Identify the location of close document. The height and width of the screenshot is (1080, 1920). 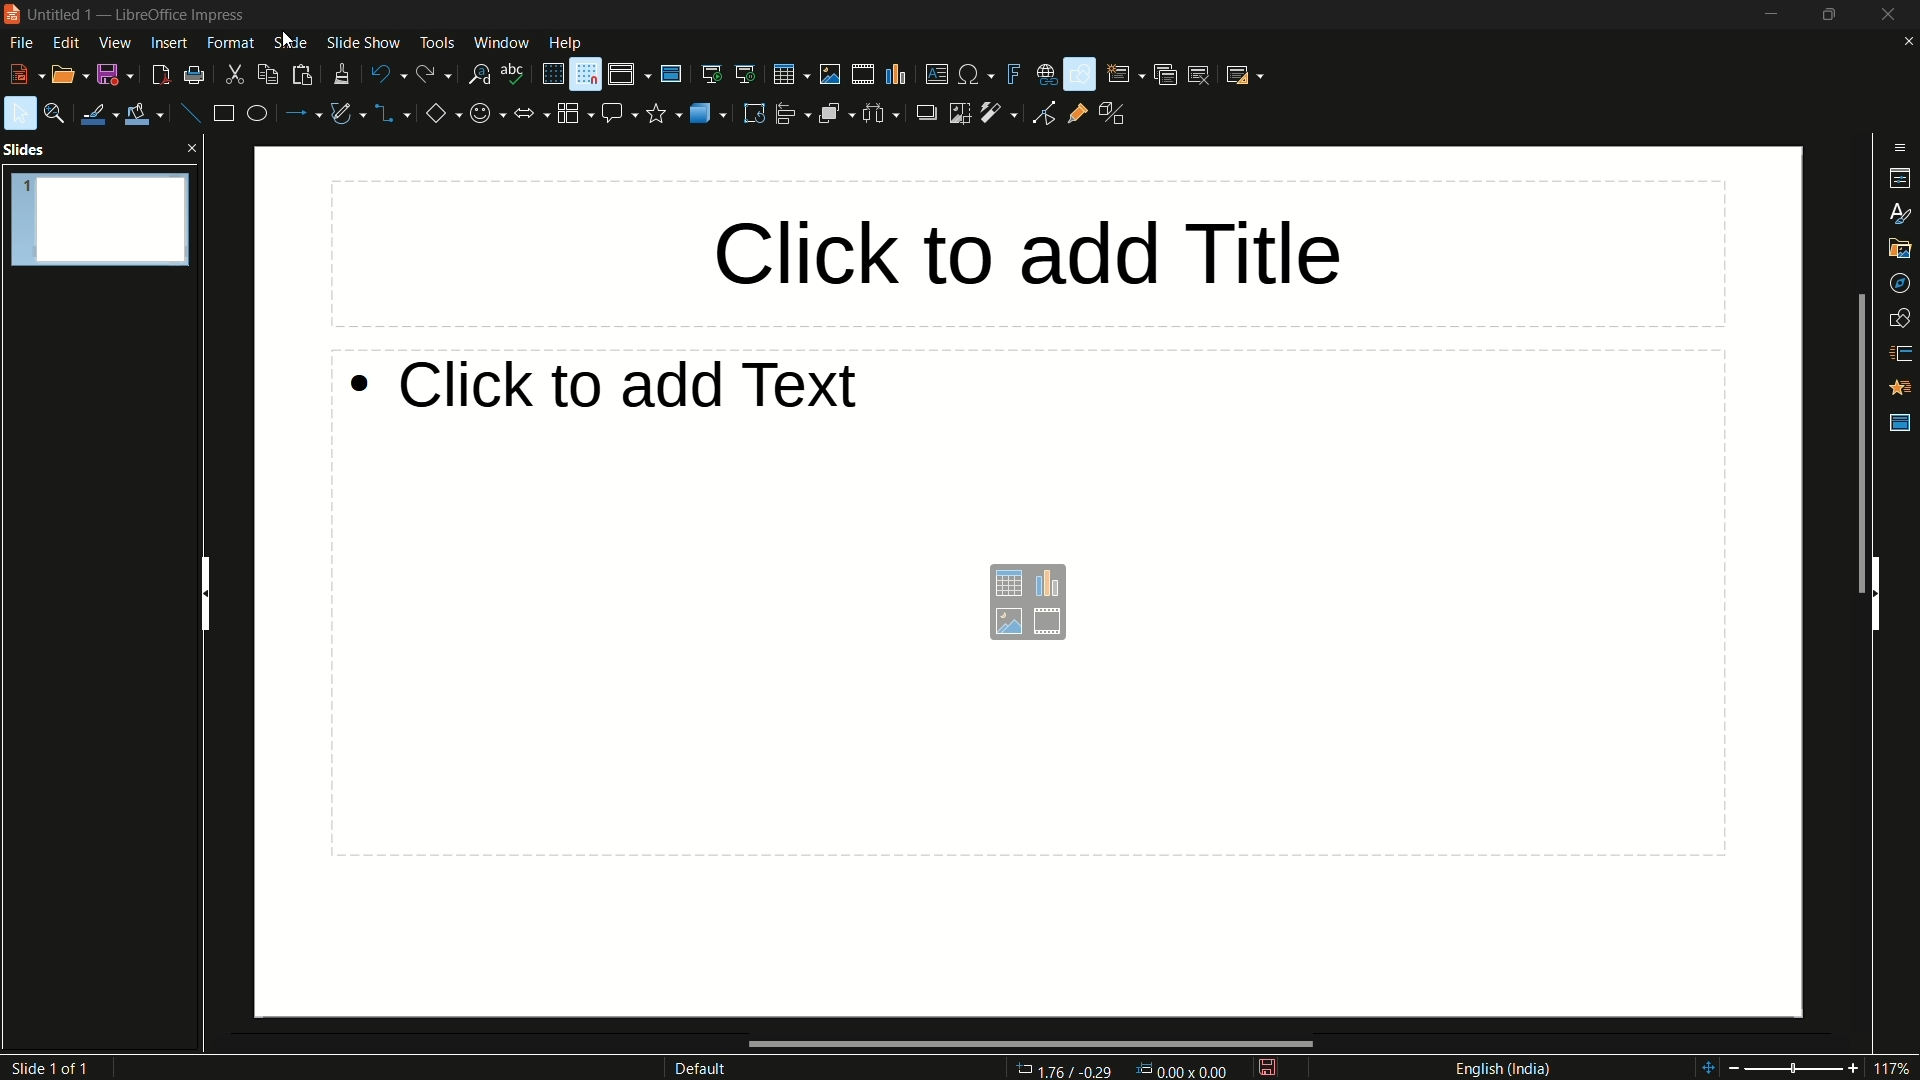
(1906, 42).